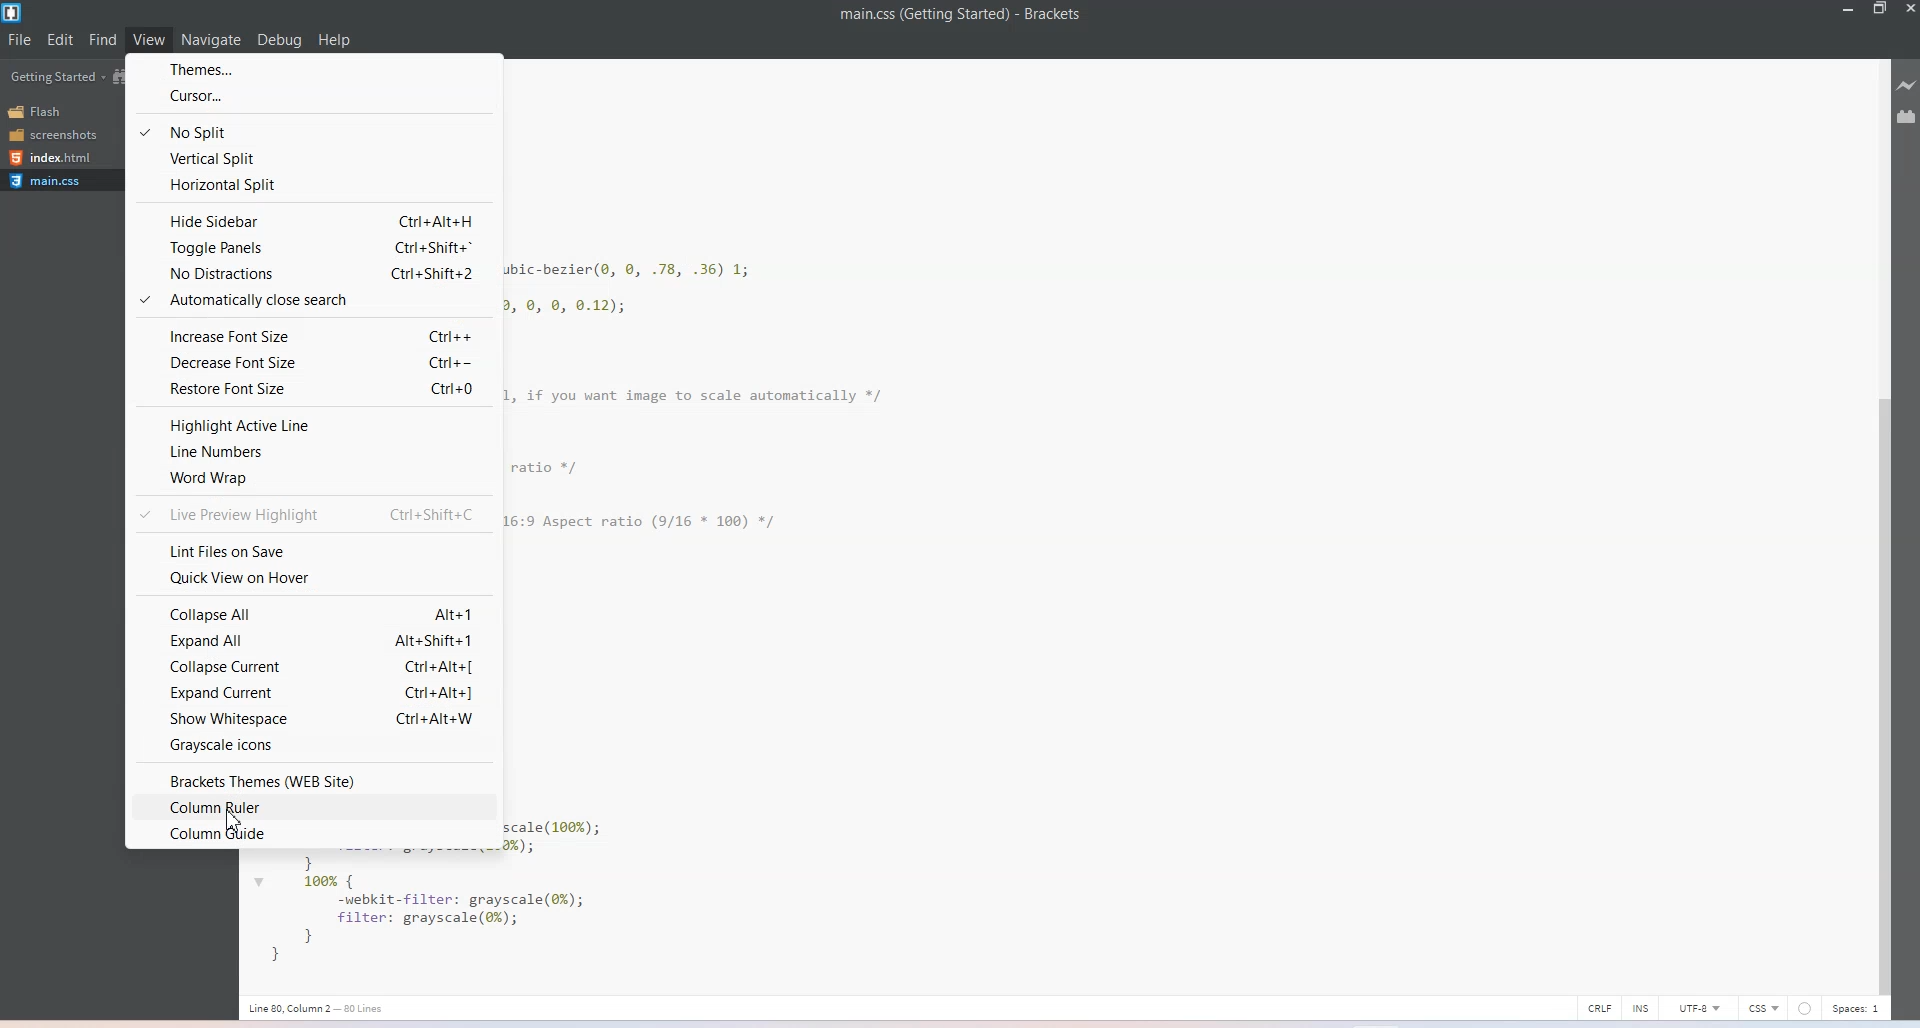 The image size is (1920, 1028). What do you see at coordinates (60, 39) in the screenshot?
I see `Edit` at bounding box center [60, 39].